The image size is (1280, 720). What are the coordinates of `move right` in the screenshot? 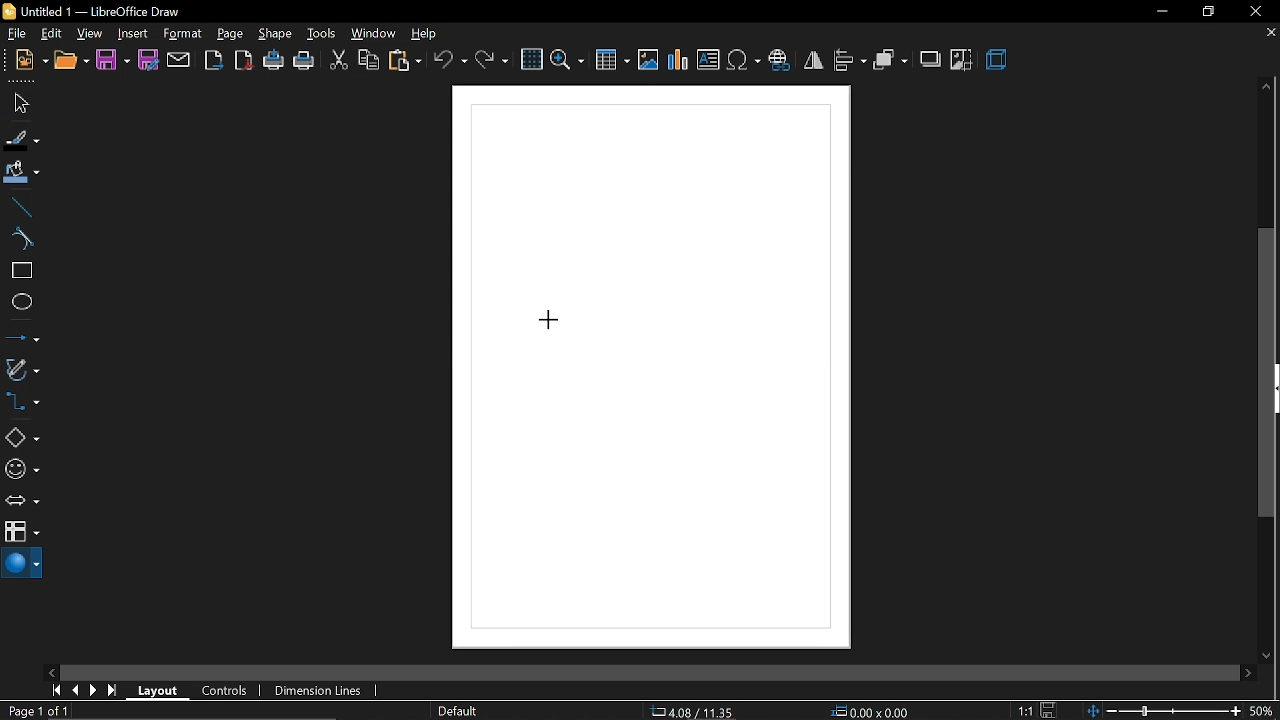 It's located at (1250, 672).